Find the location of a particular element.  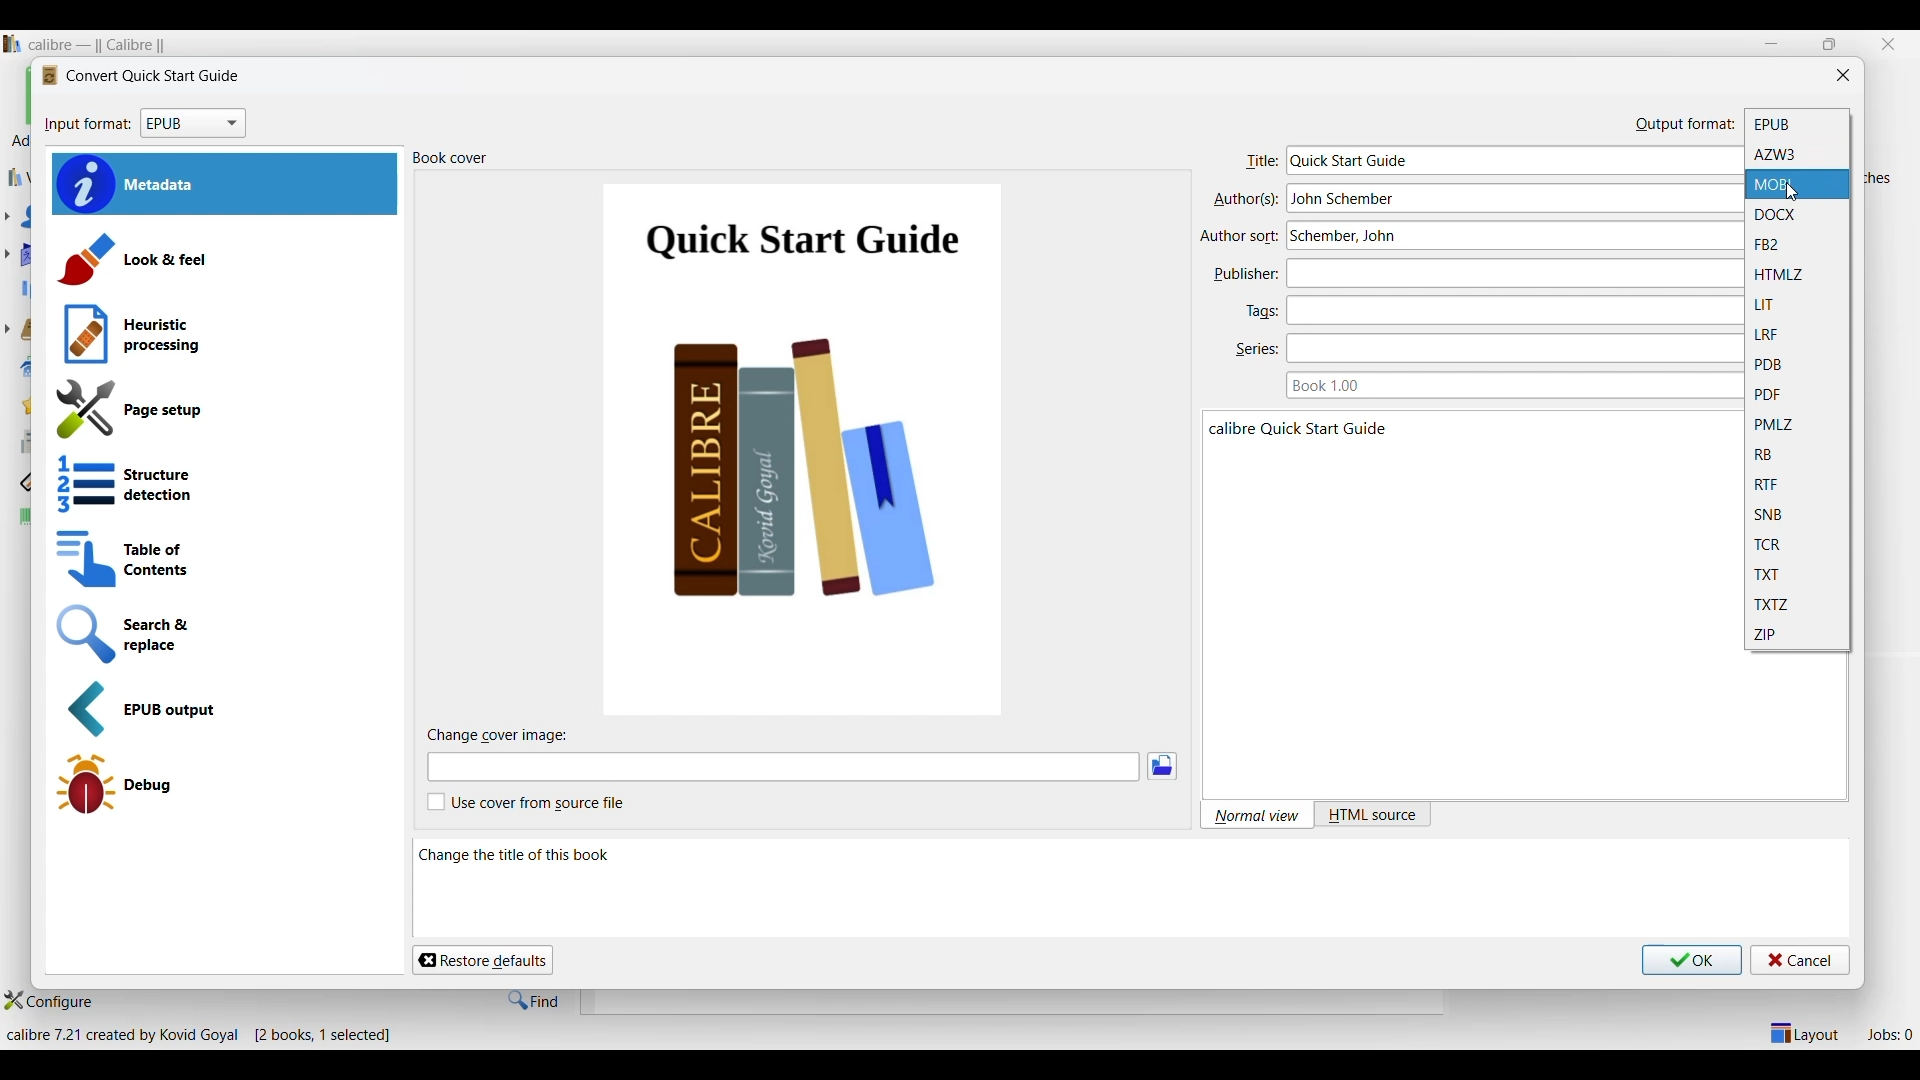

Cancel is located at coordinates (1801, 960).